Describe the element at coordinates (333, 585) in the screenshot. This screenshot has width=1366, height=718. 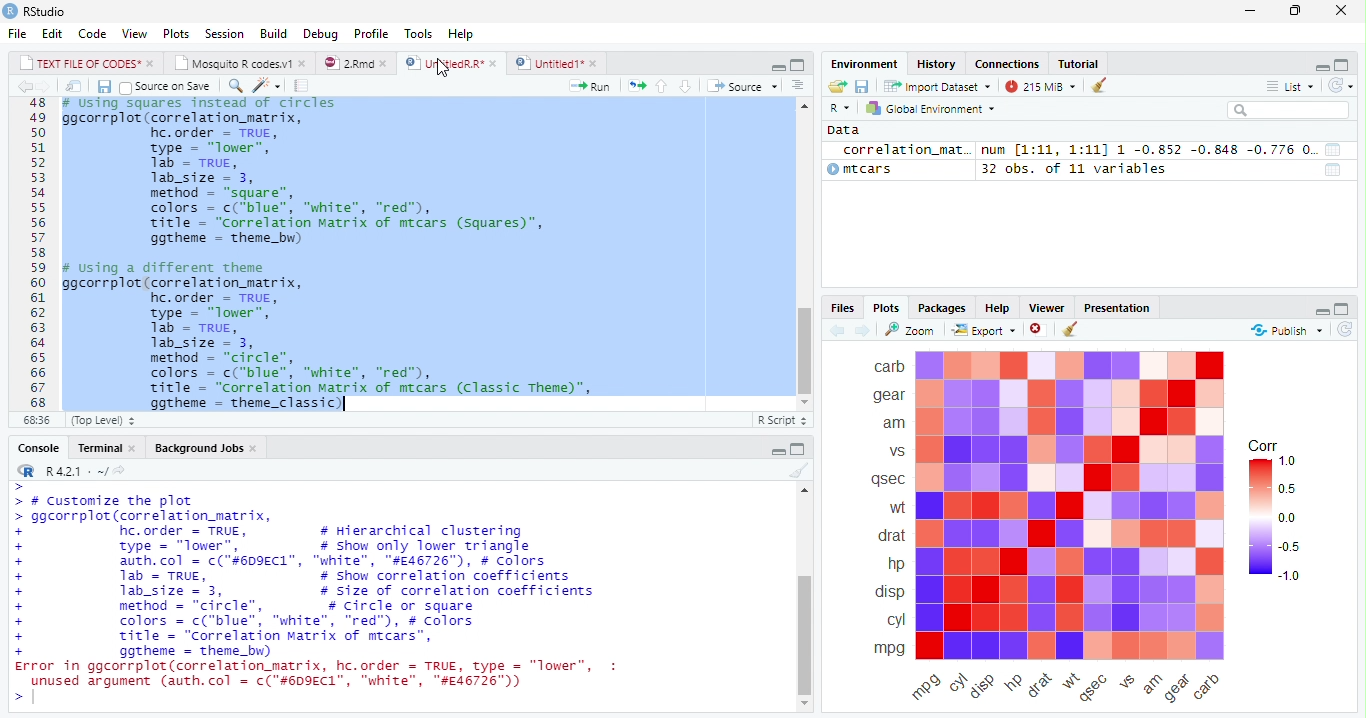
I see `> # Customize the plot

> ggcorrplot (correlation matrix,

+ hc. order = TRUE, # nierarchical clustering

+ Type = “lower”, # Show only lower triangle

+ auth. col = C("#6D9EC1”, “white”, "#£46726"), # Colors

+ lab = TRUE, # show correlation coefficients

+ Tab_size = 3, # size of correlation coefficients

+ method = “circle”, # circle or square

+ colors = c("blue”, "white", "red”), # Colors

+ title = "Correlation matrix of mtcars”,

+ ggtheme = theme_bw)

Error in ggcorrplot(correlation matrix, hc.order = TRUE, type = “lower”, :
unused argument (auth.col = C("#6D9EC1”, "white", "#£46726"))` at that location.